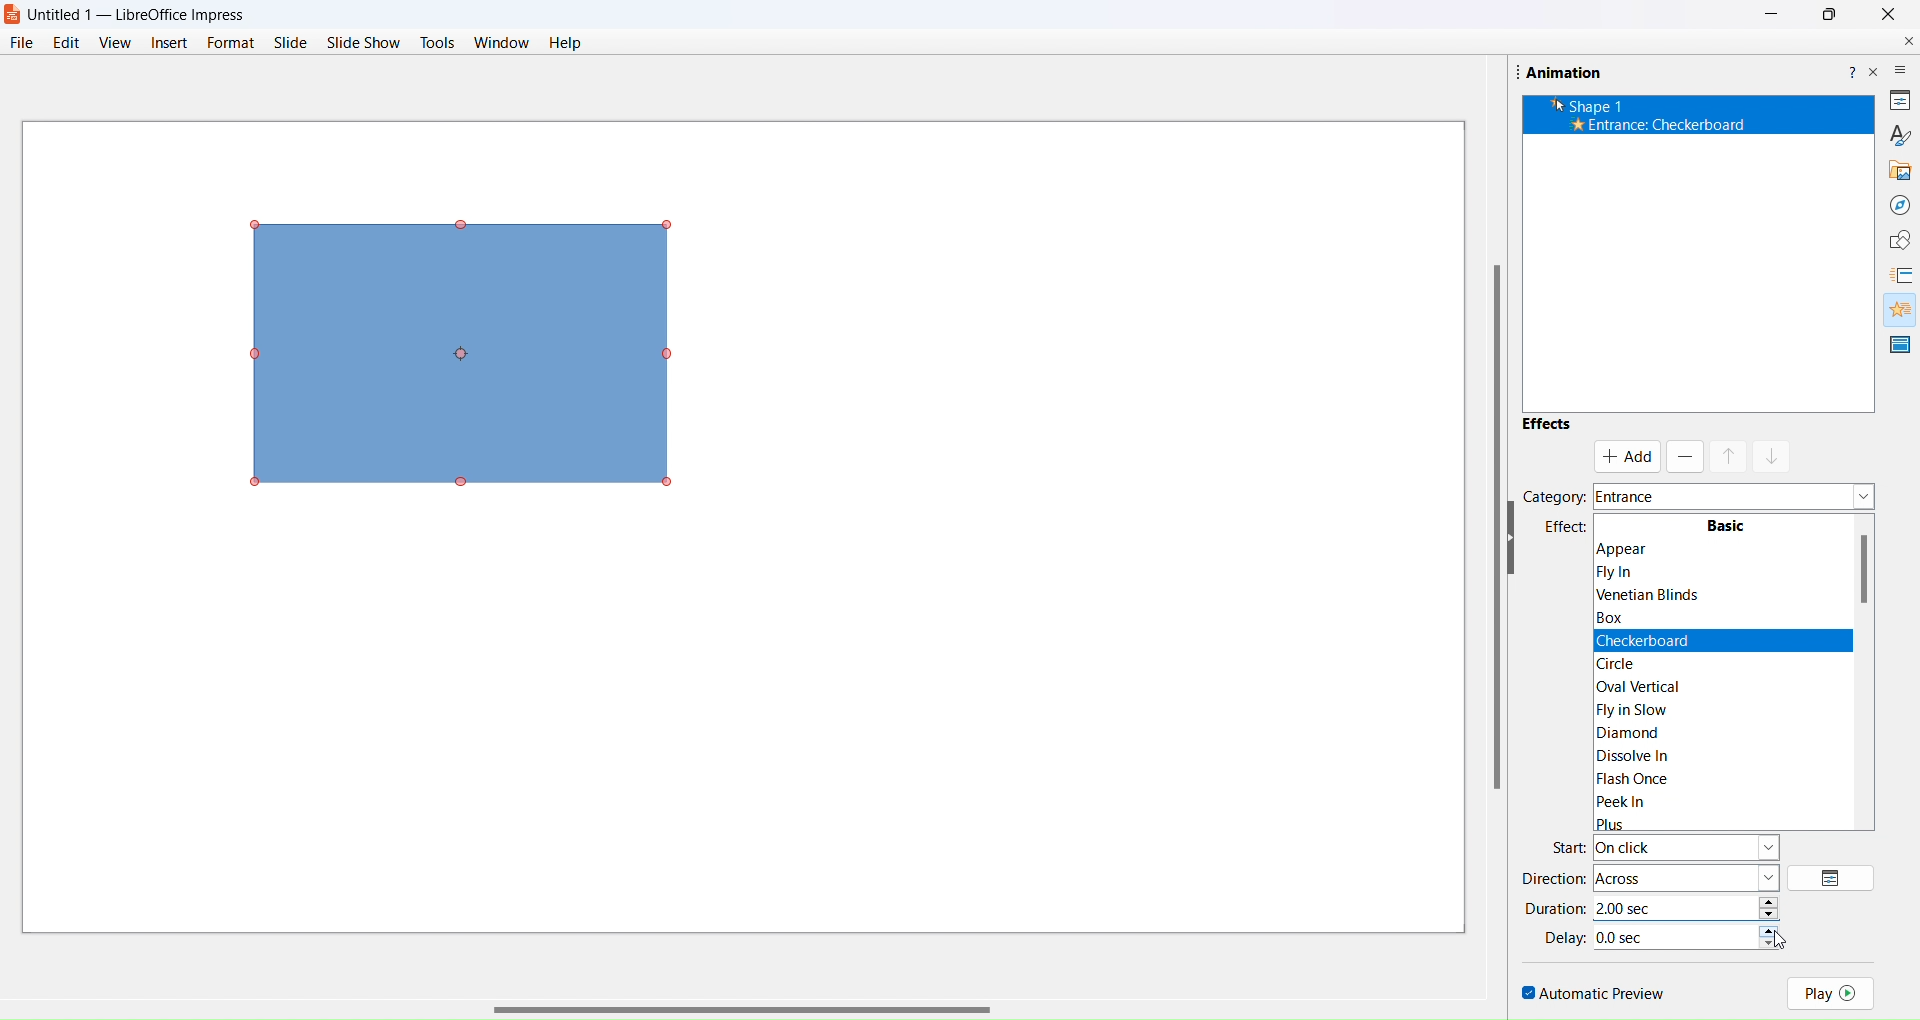 This screenshot has width=1920, height=1020. What do you see at coordinates (1832, 991) in the screenshot?
I see `play` at bounding box center [1832, 991].